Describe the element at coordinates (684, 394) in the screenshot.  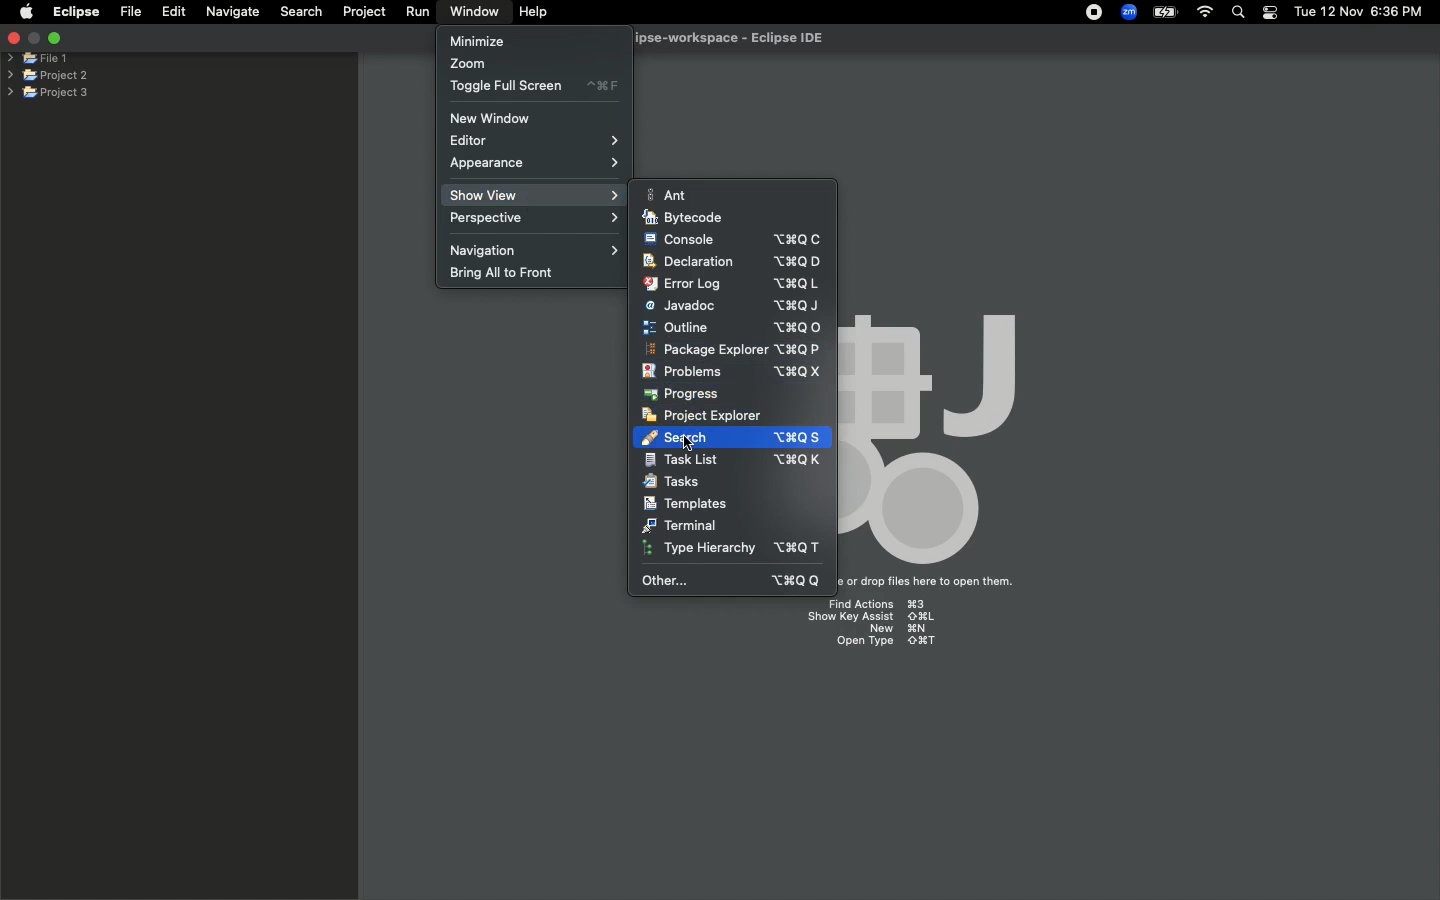
I see `Progress` at that location.